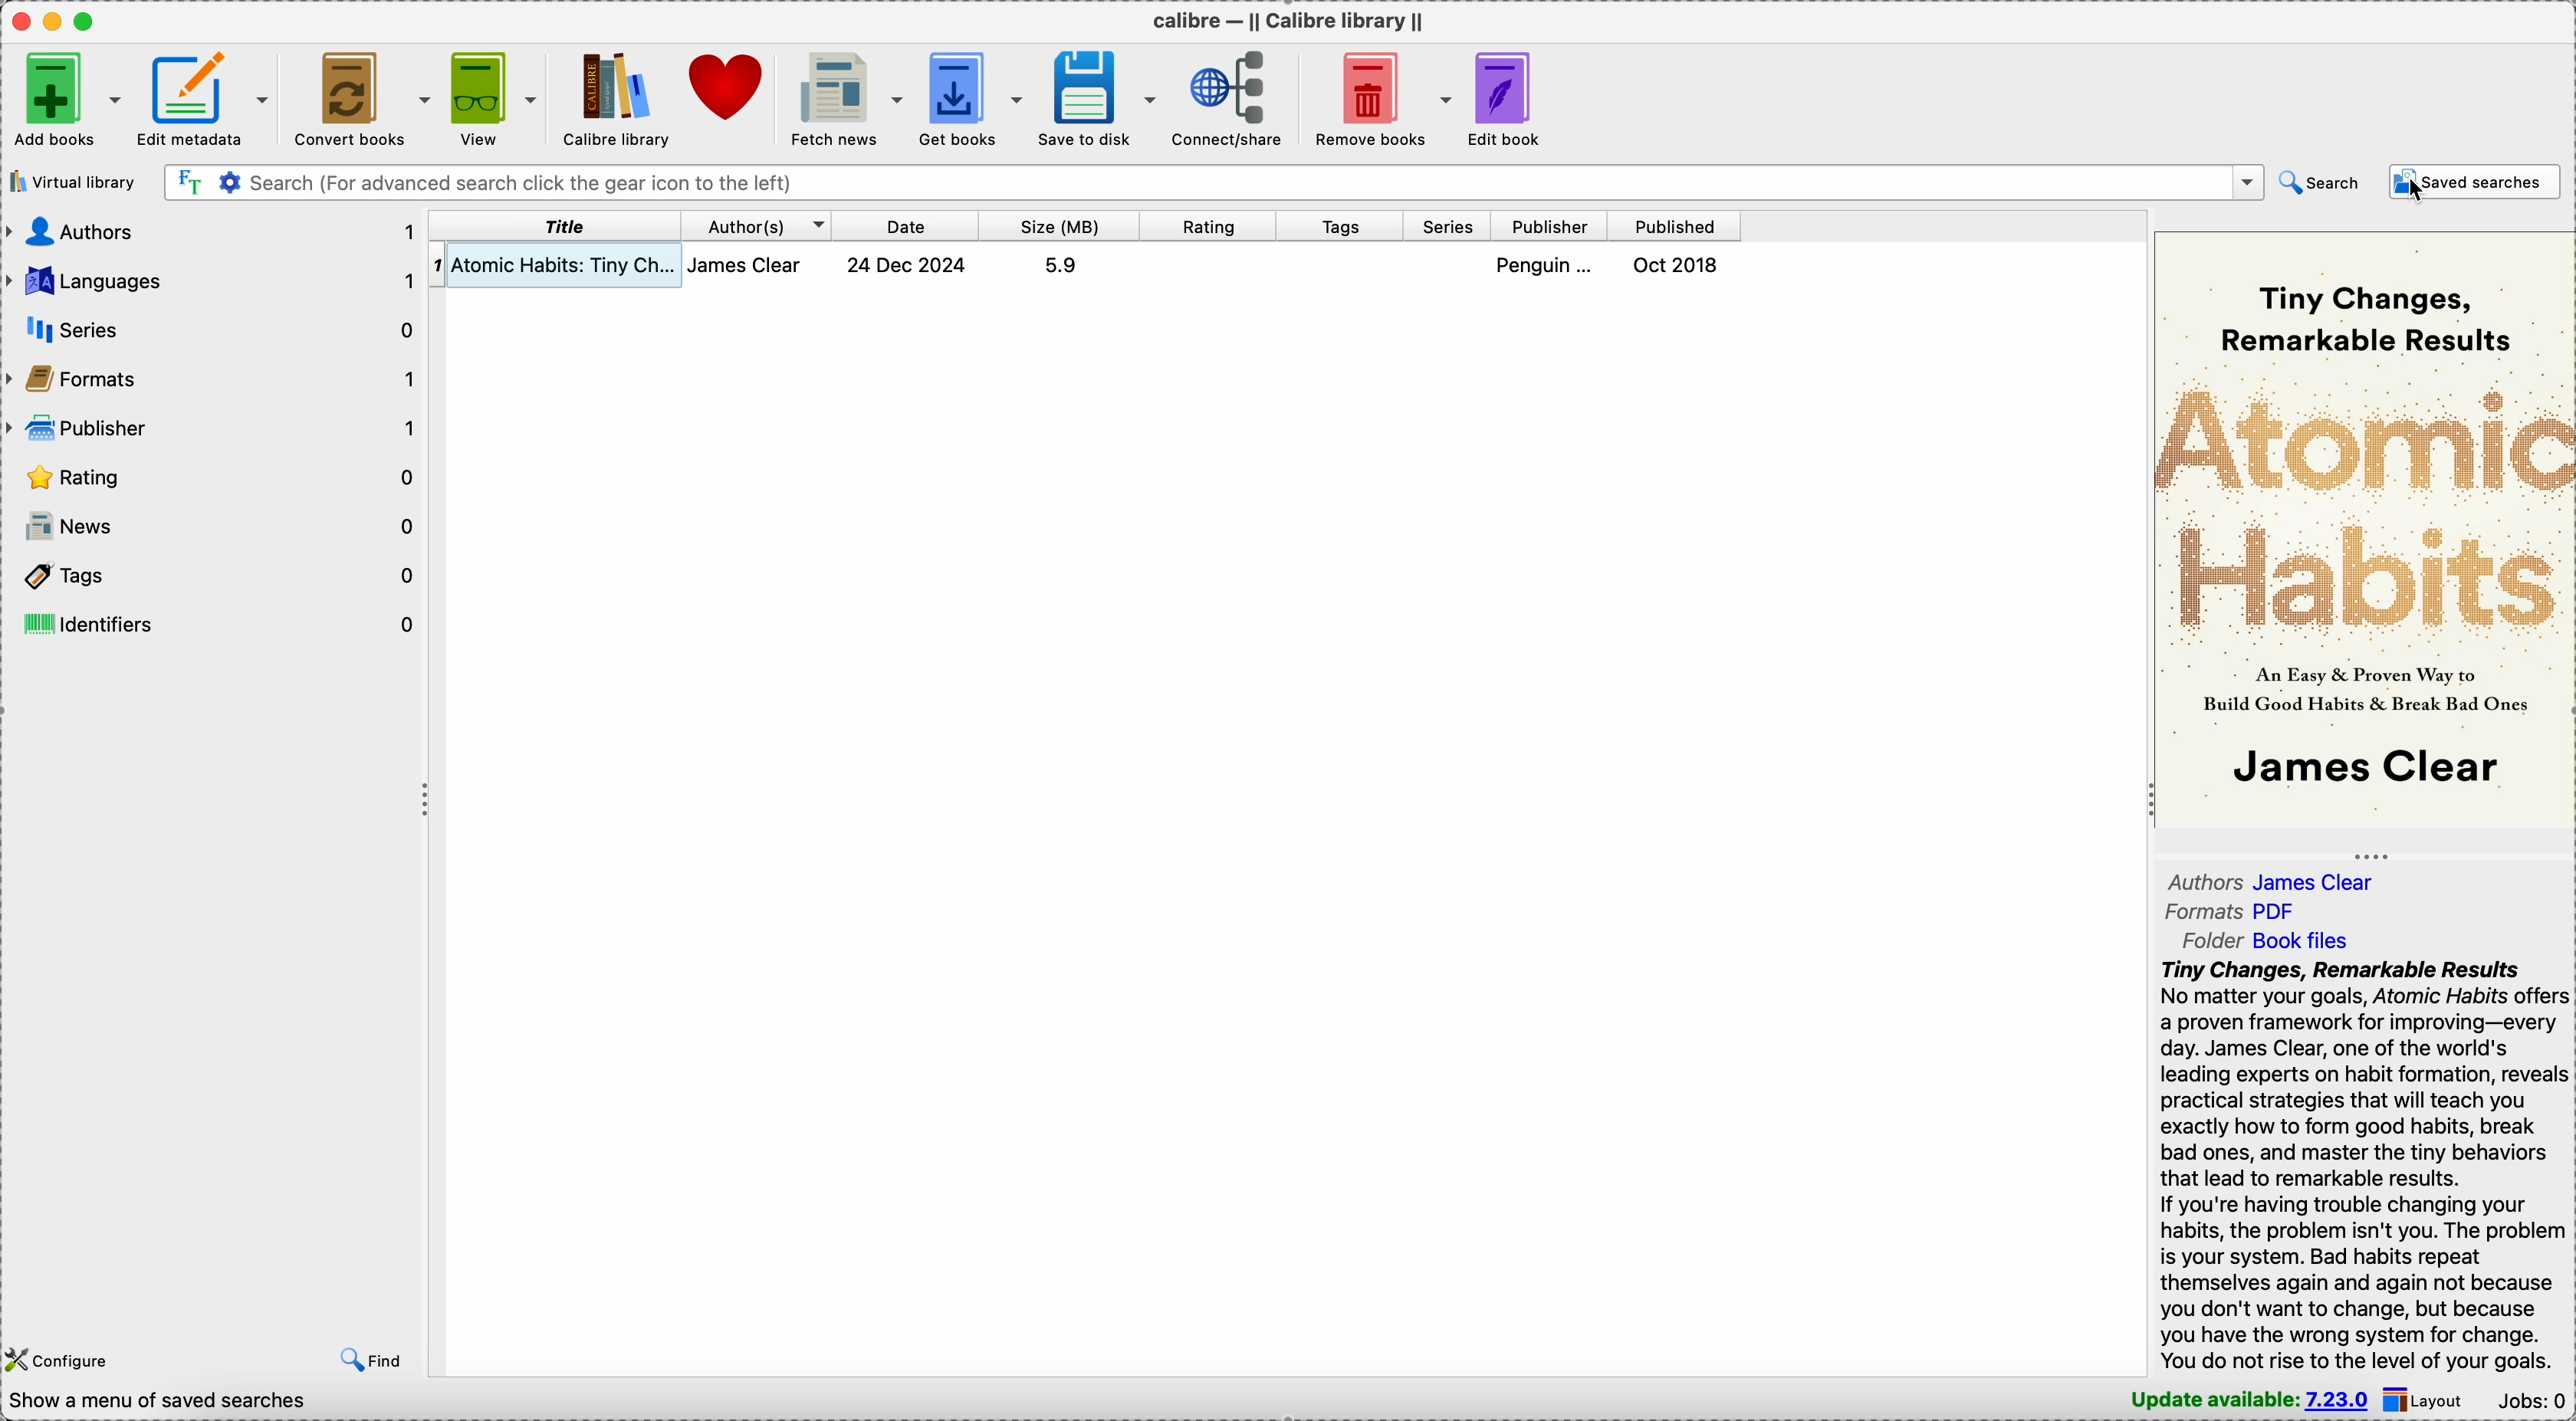 The width and height of the screenshot is (2576, 1421). I want to click on toggle expand/contract, so click(2372, 856).